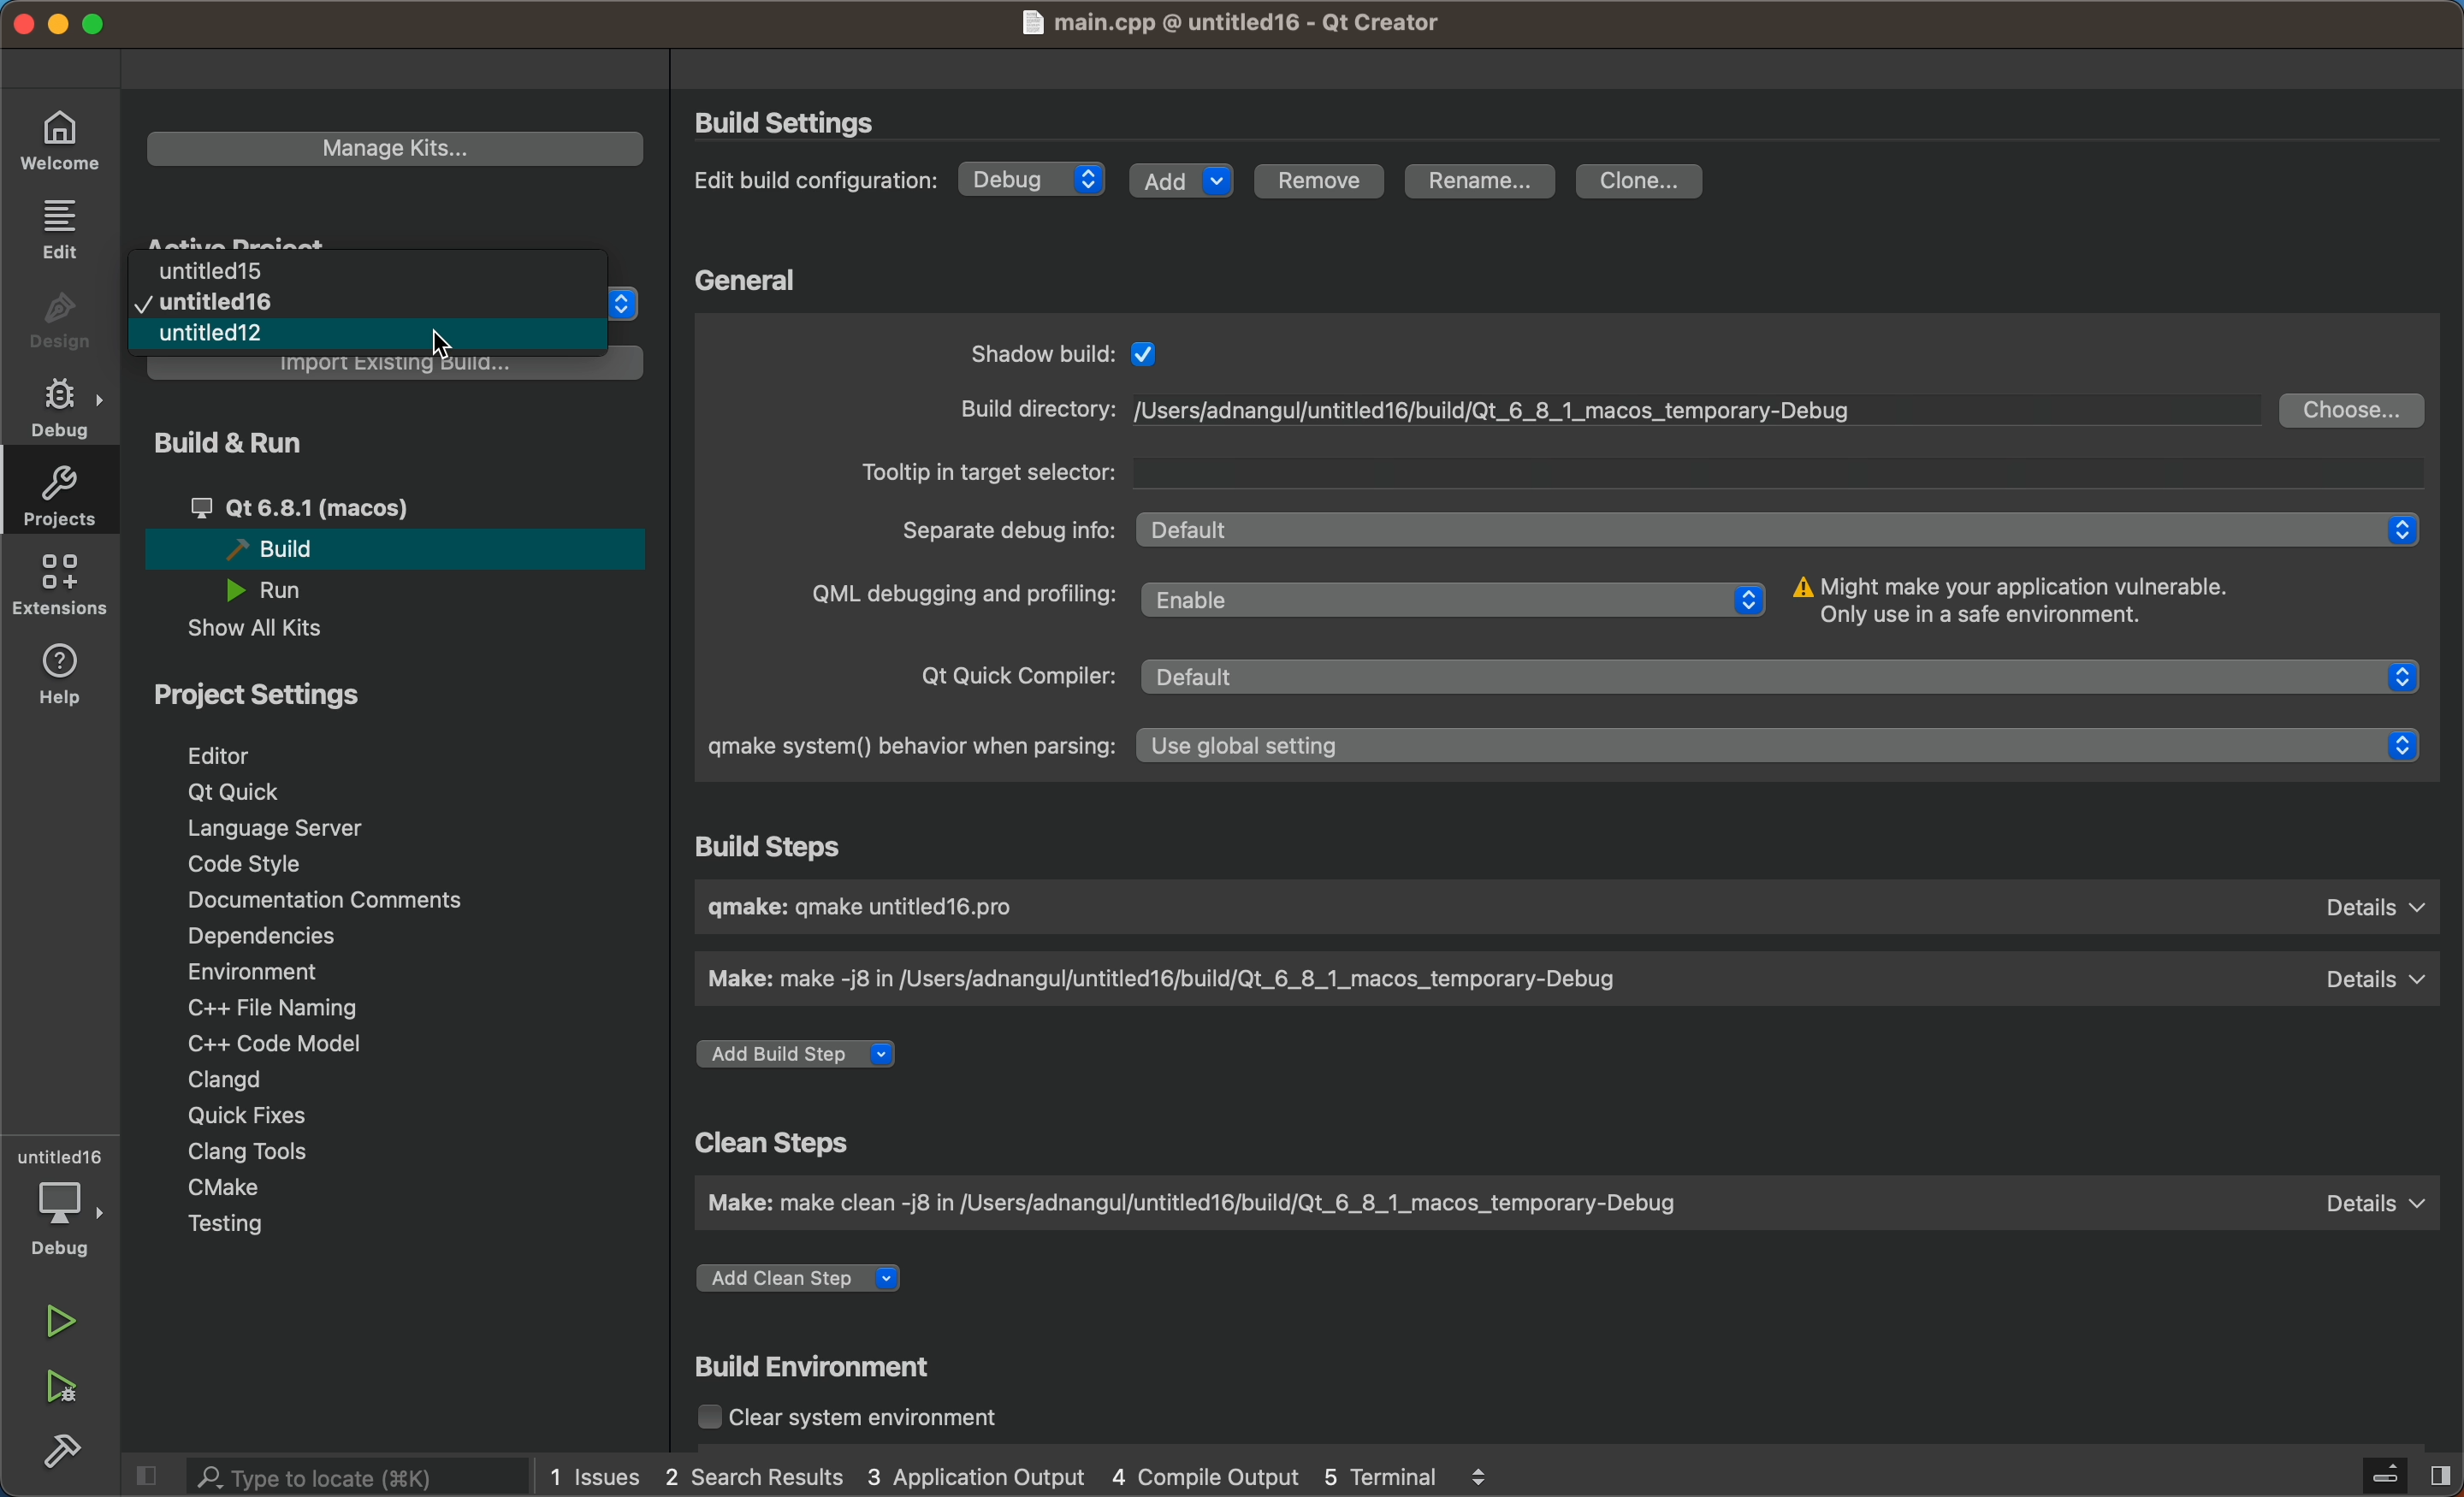 This screenshot has height=1497, width=2464. Describe the element at coordinates (332, 1477) in the screenshot. I see `search` at that location.